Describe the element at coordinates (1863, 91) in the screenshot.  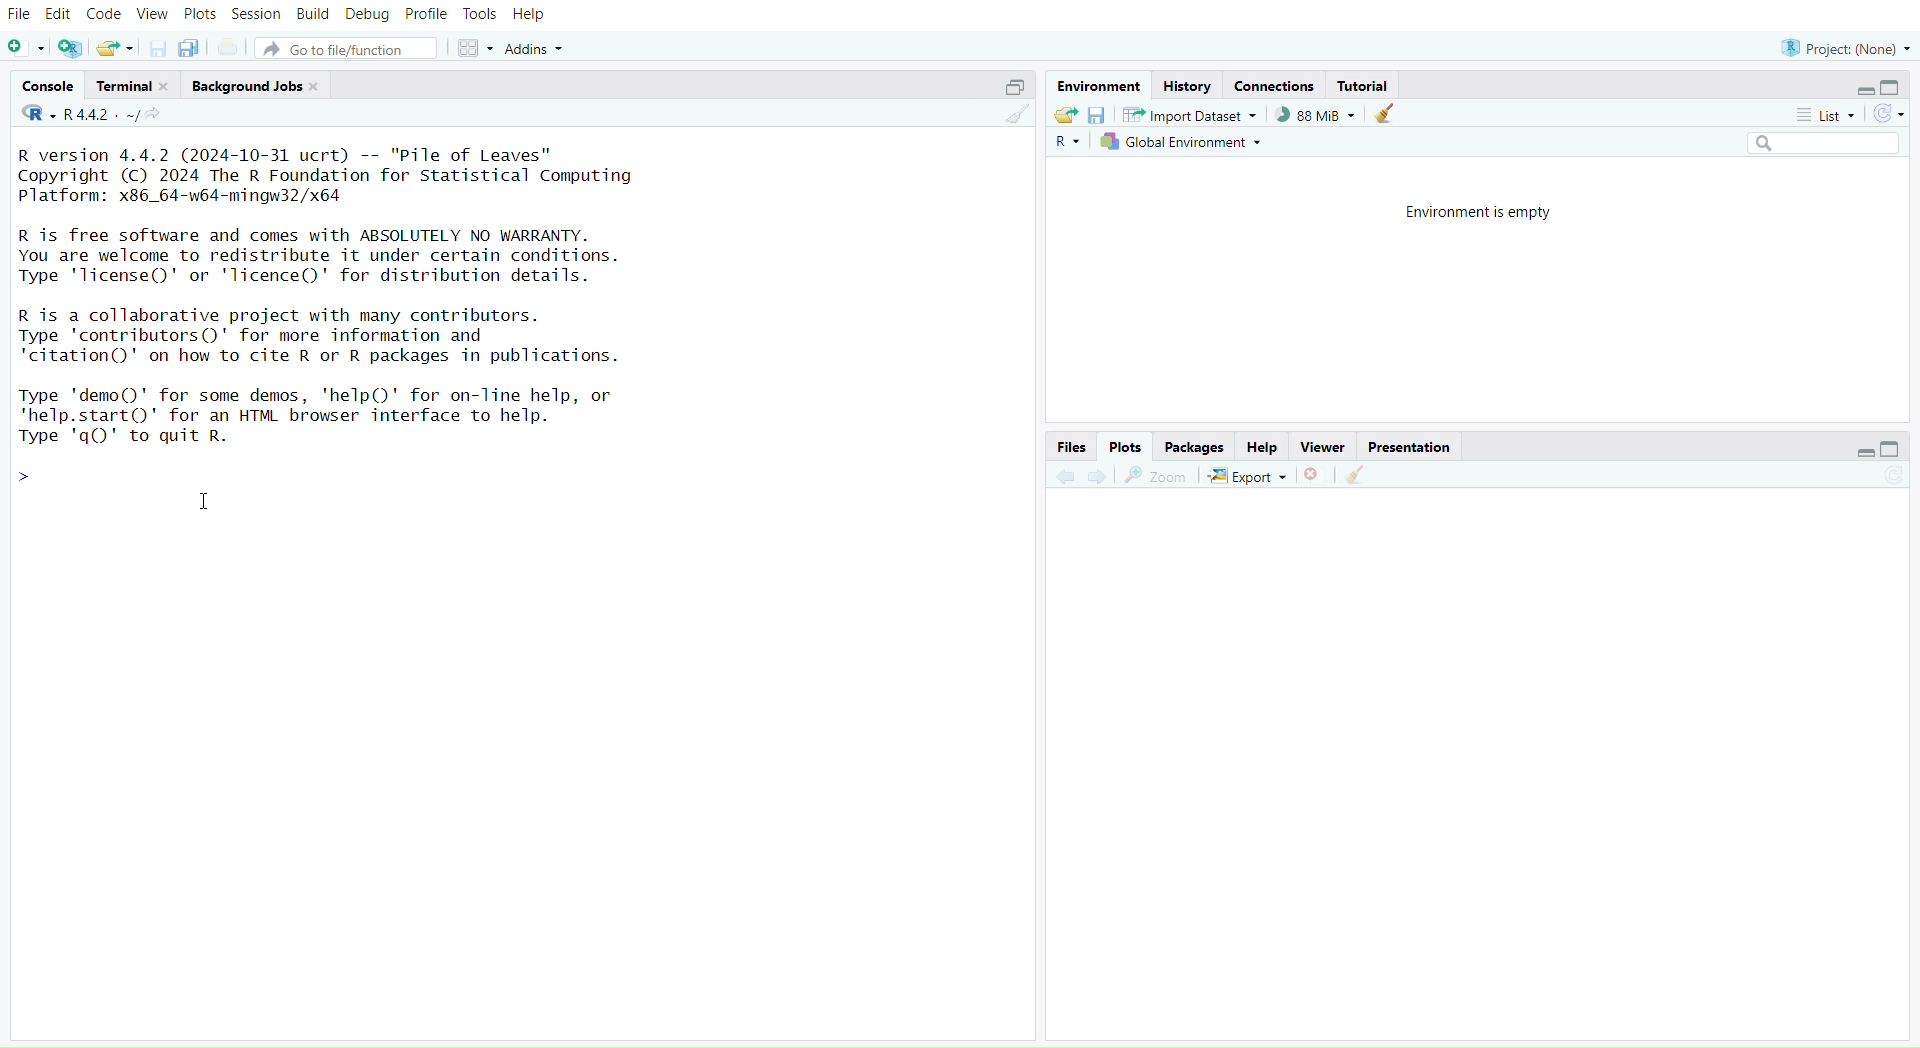
I see `expand` at that location.